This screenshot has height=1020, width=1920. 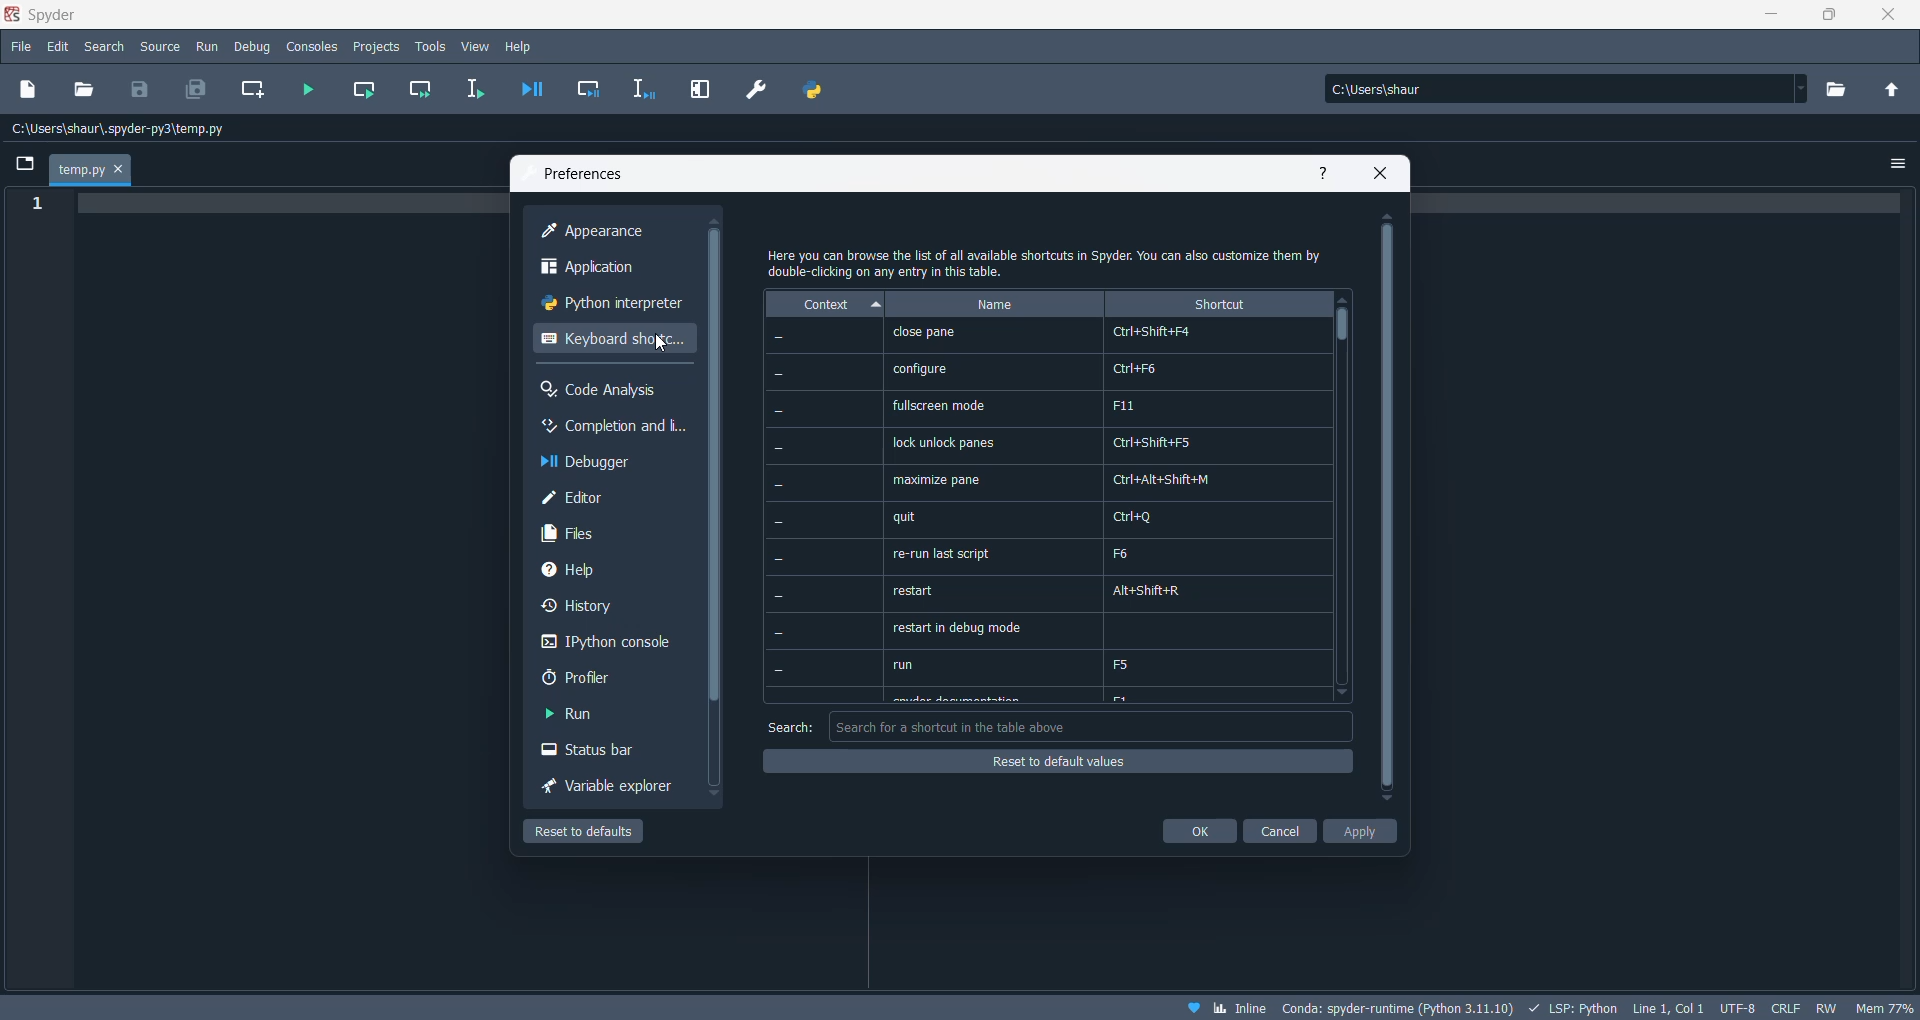 What do you see at coordinates (611, 346) in the screenshot?
I see `keyboard shortcut` at bounding box center [611, 346].